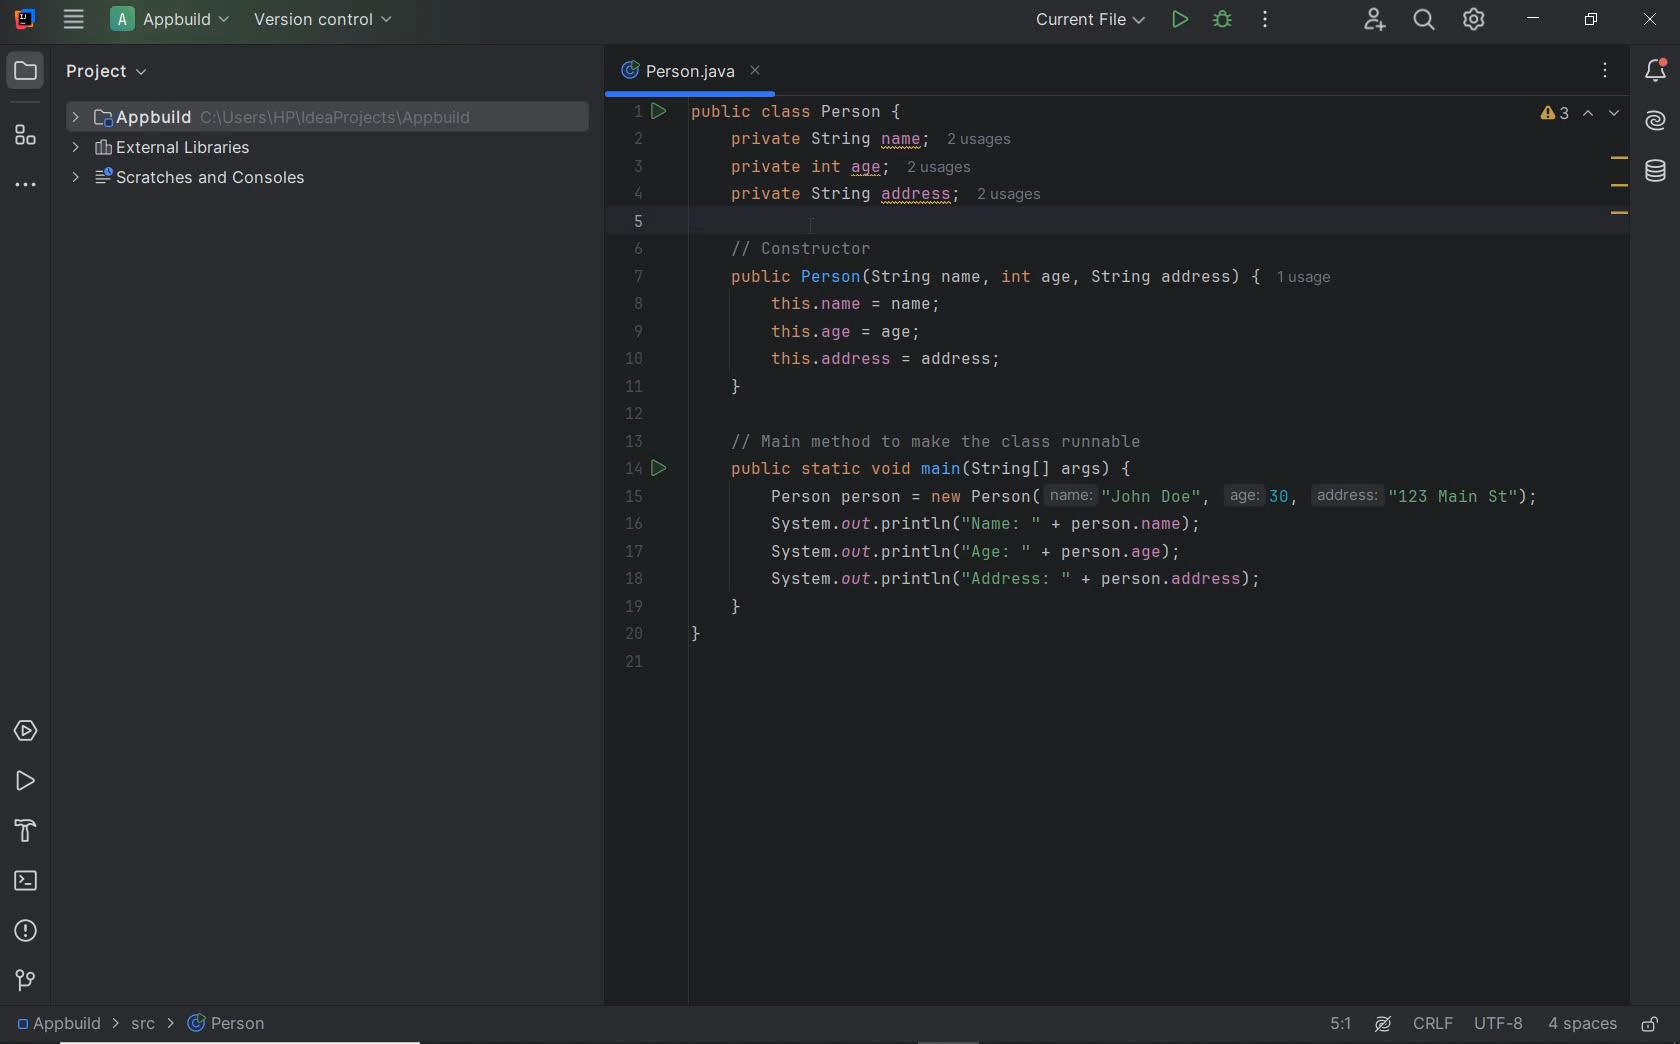  I want to click on main menu, so click(72, 20).